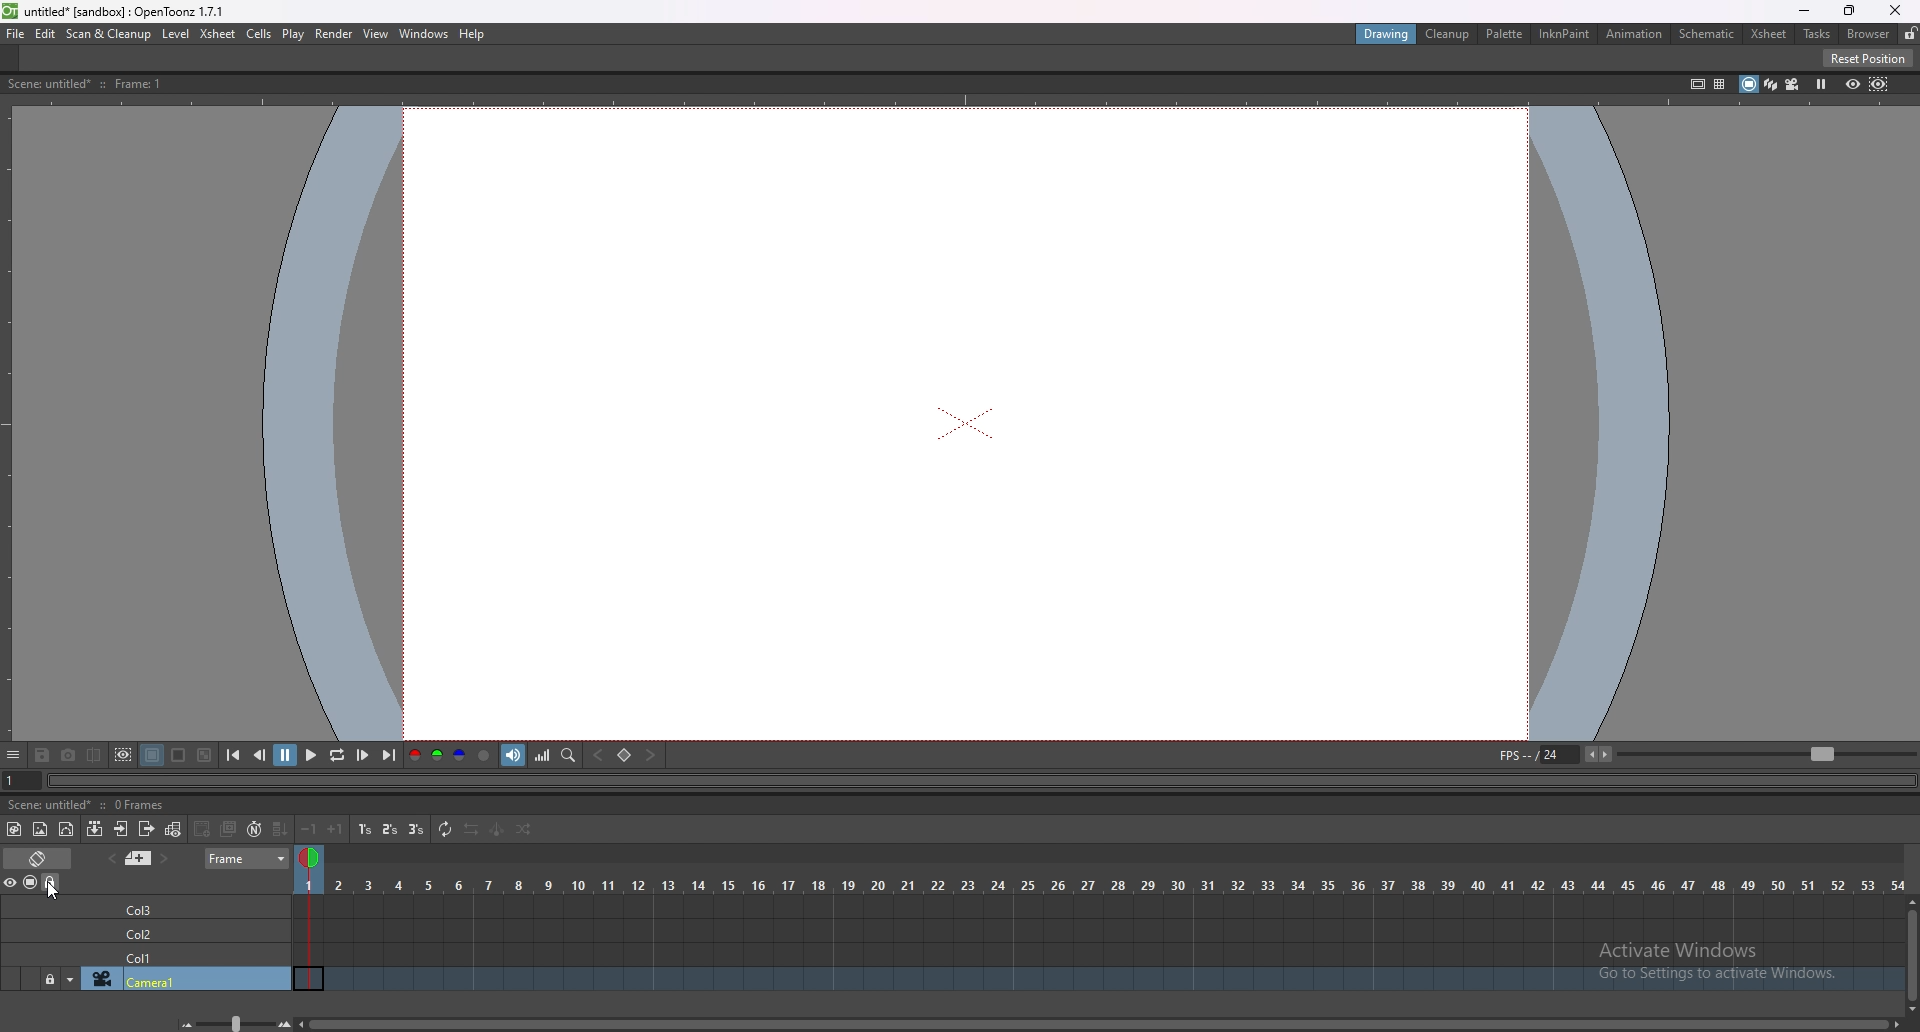 The width and height of the screenshot is (1920, 1032). What do you see at coordinates (524, 831) in the screenshot?
I see `random` at bounding box center [524, 831].